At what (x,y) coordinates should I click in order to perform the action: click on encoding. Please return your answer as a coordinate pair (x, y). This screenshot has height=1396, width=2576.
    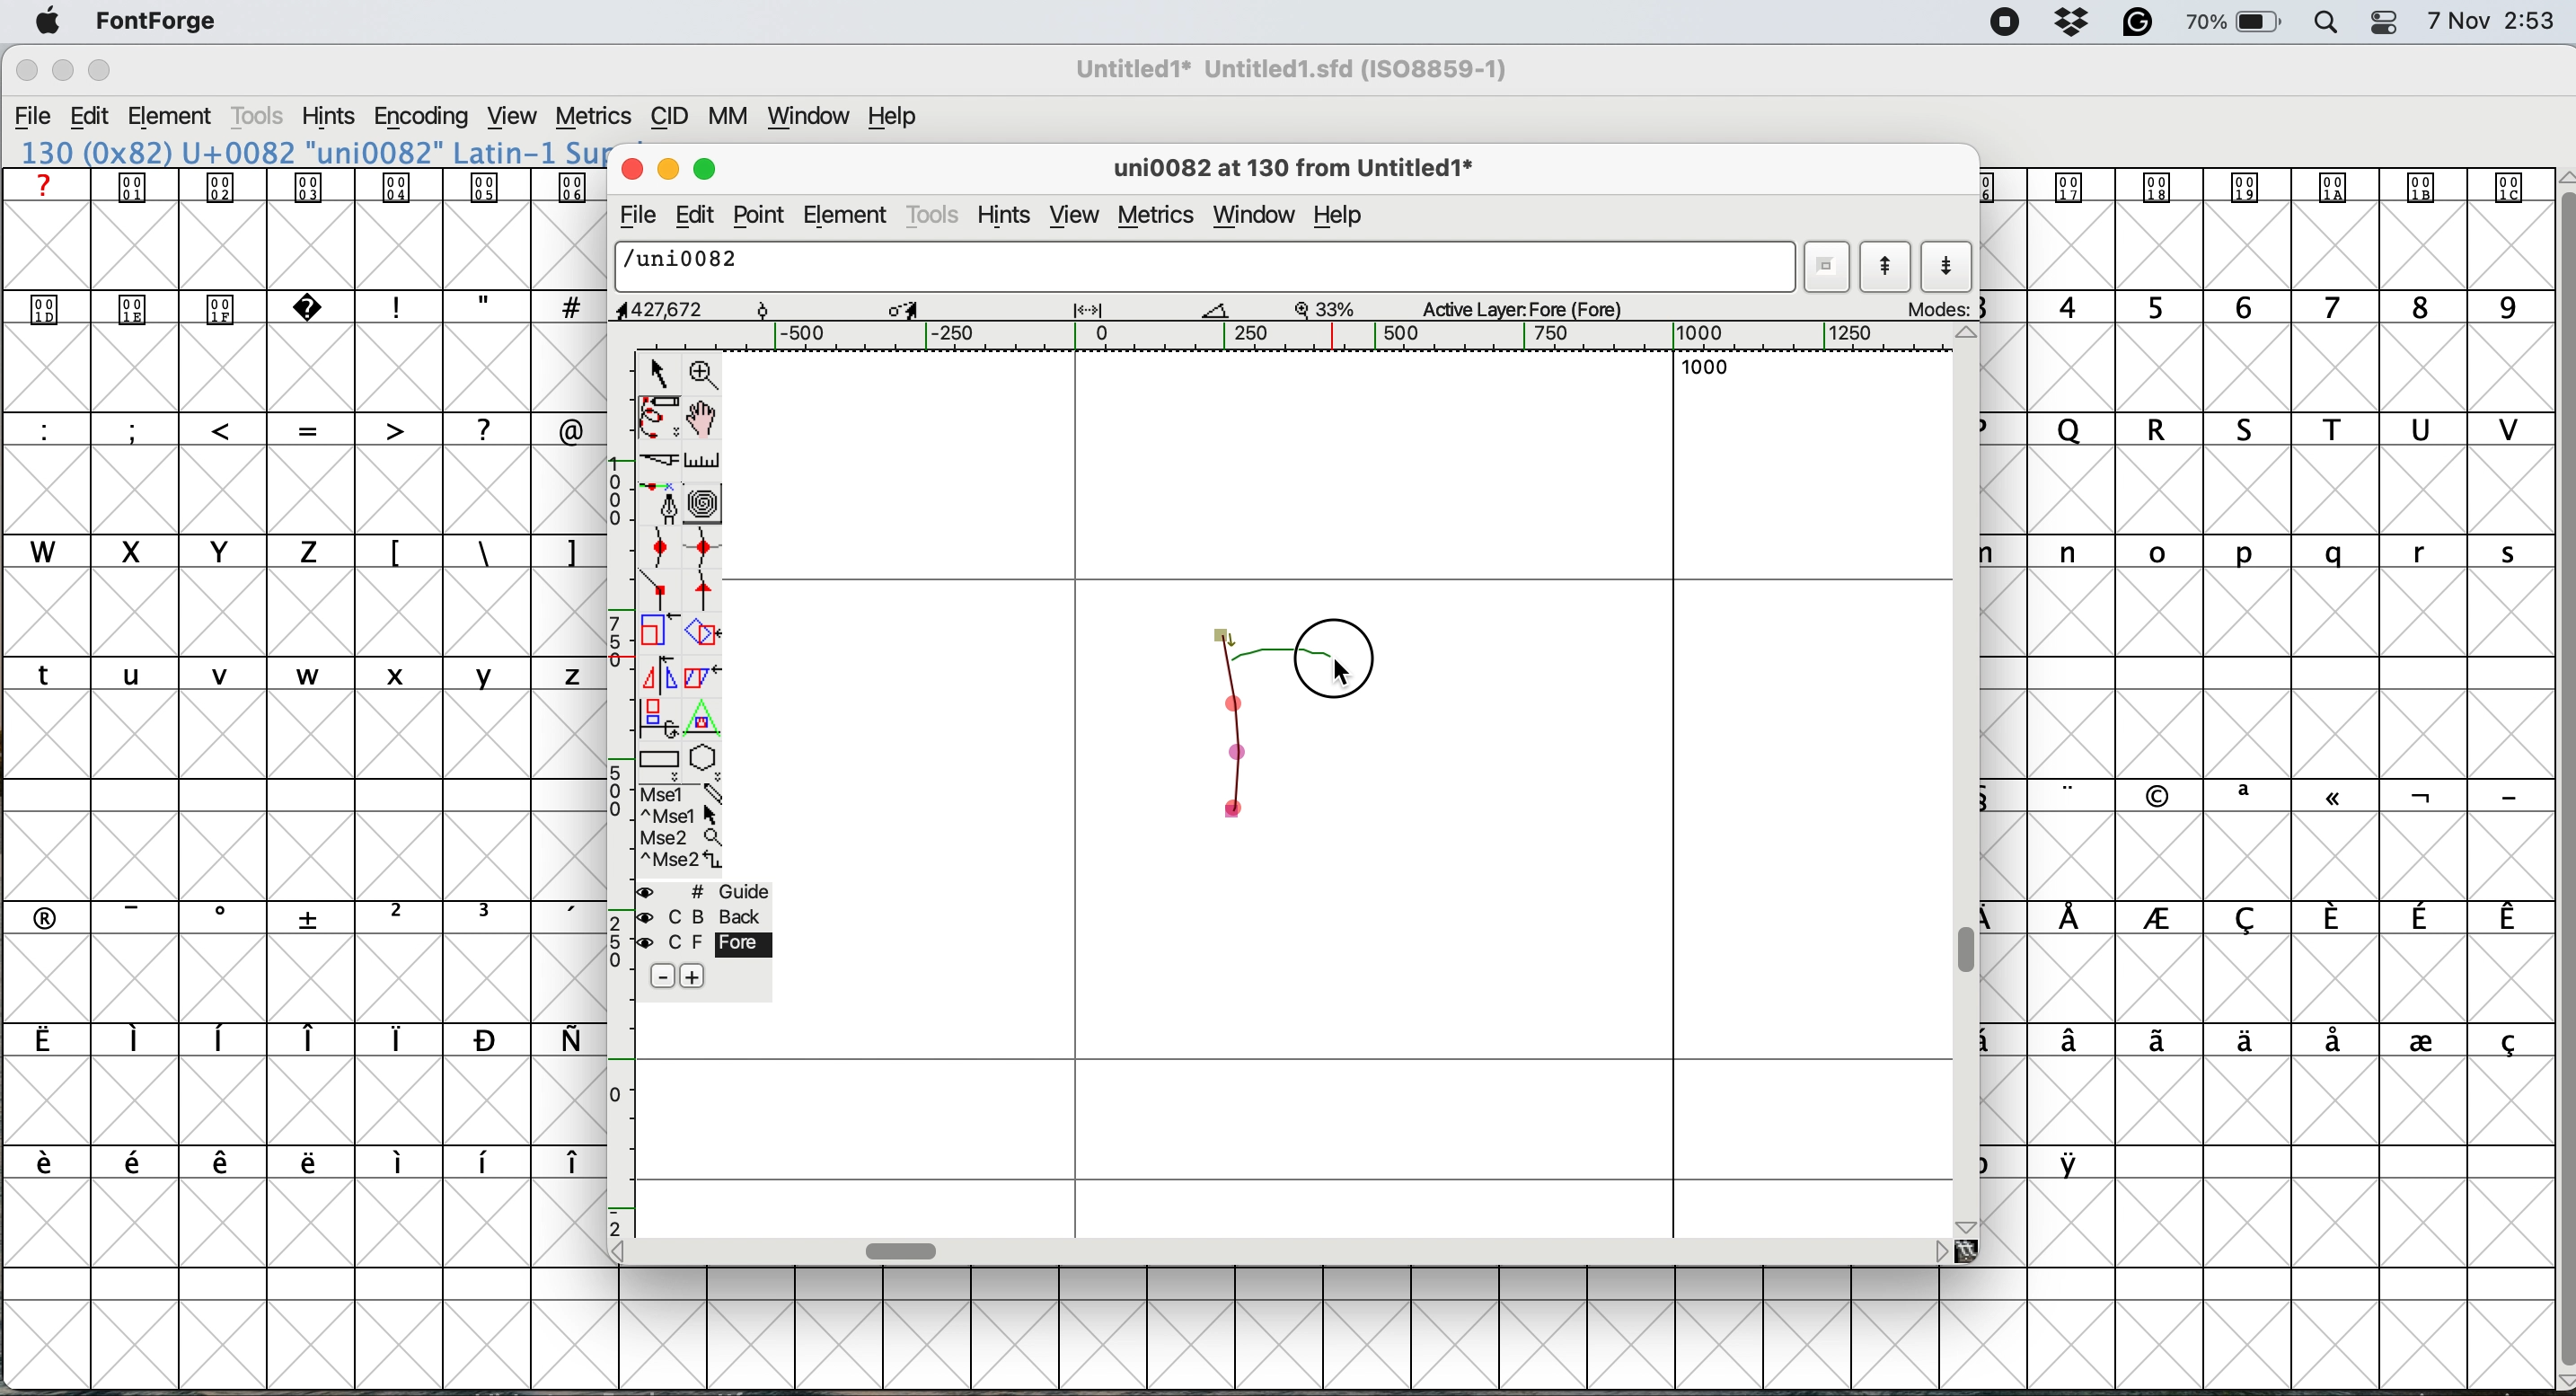
    Looking at the image, I should click on (420, 118).